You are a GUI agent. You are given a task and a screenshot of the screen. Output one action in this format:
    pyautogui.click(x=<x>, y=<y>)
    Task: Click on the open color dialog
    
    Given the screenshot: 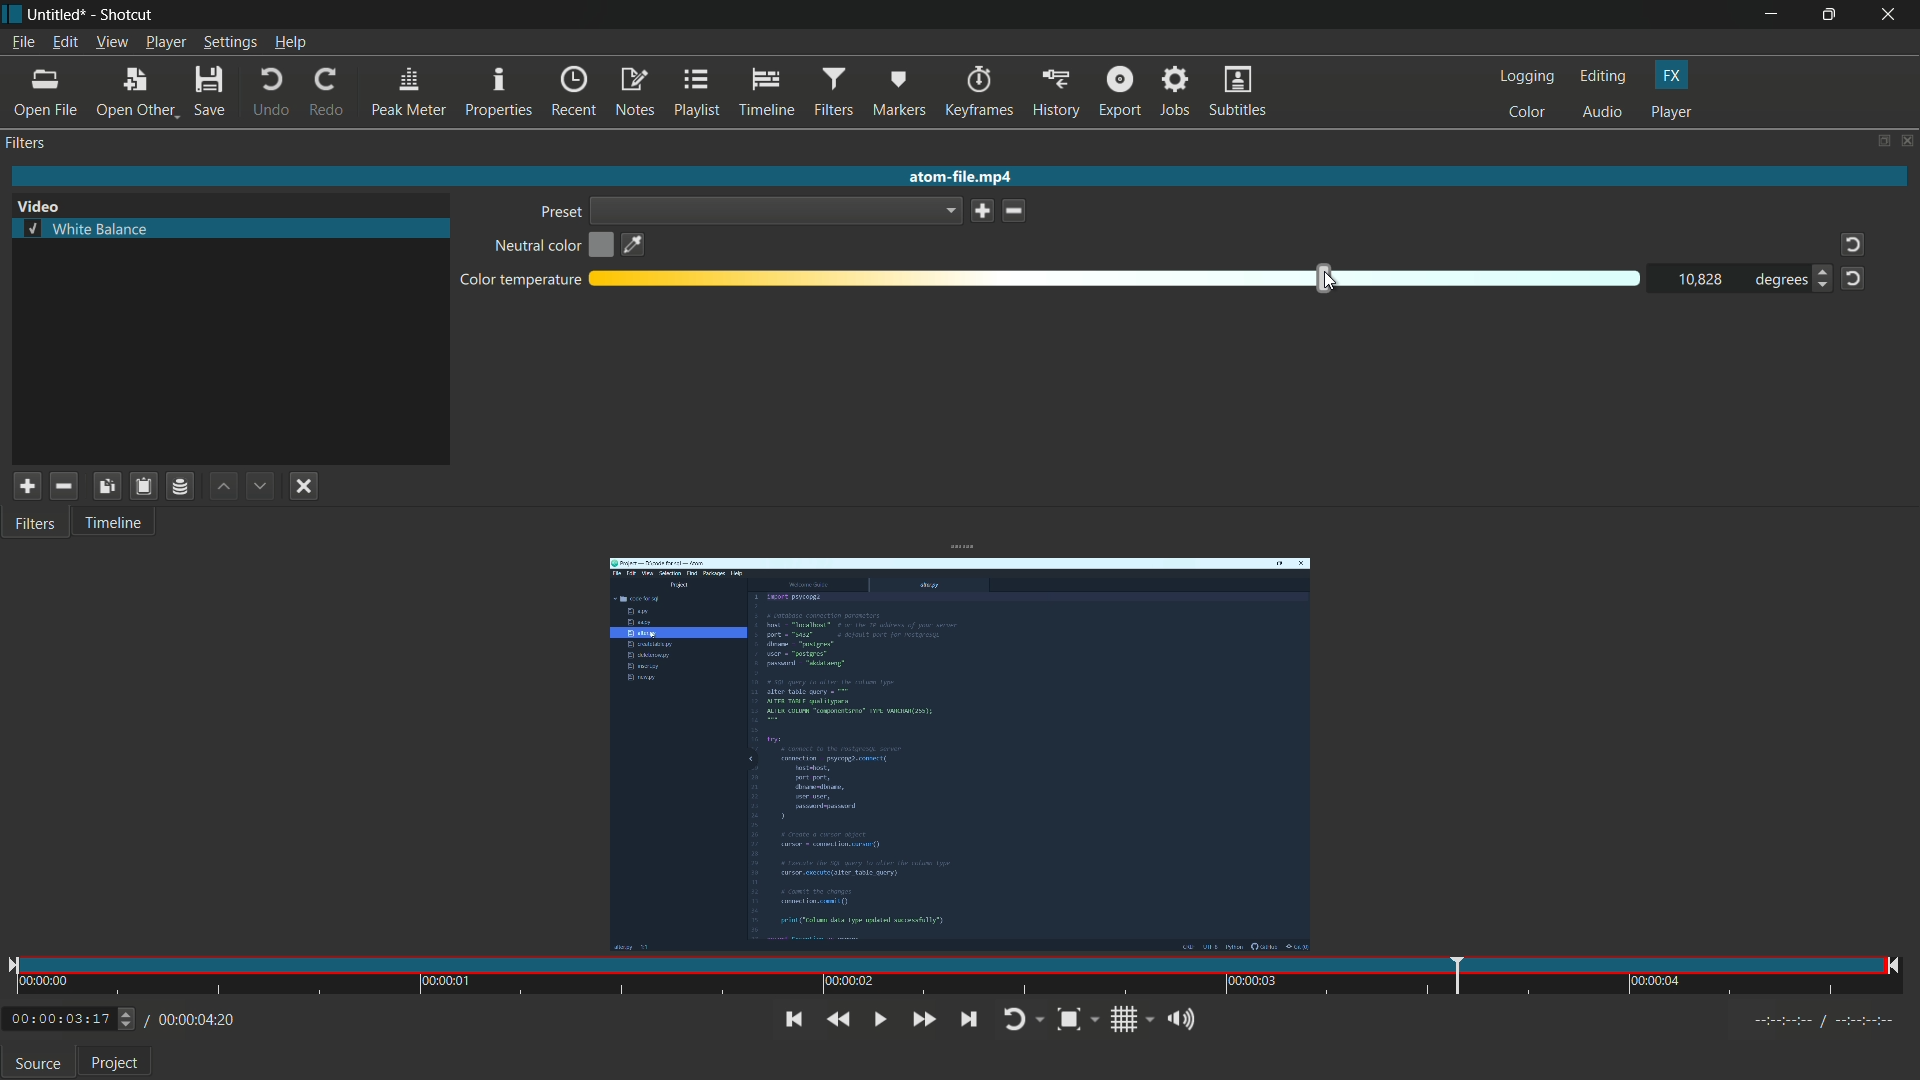 What is the action you would take?
    pyautogui.click(x=602, y=247)
    